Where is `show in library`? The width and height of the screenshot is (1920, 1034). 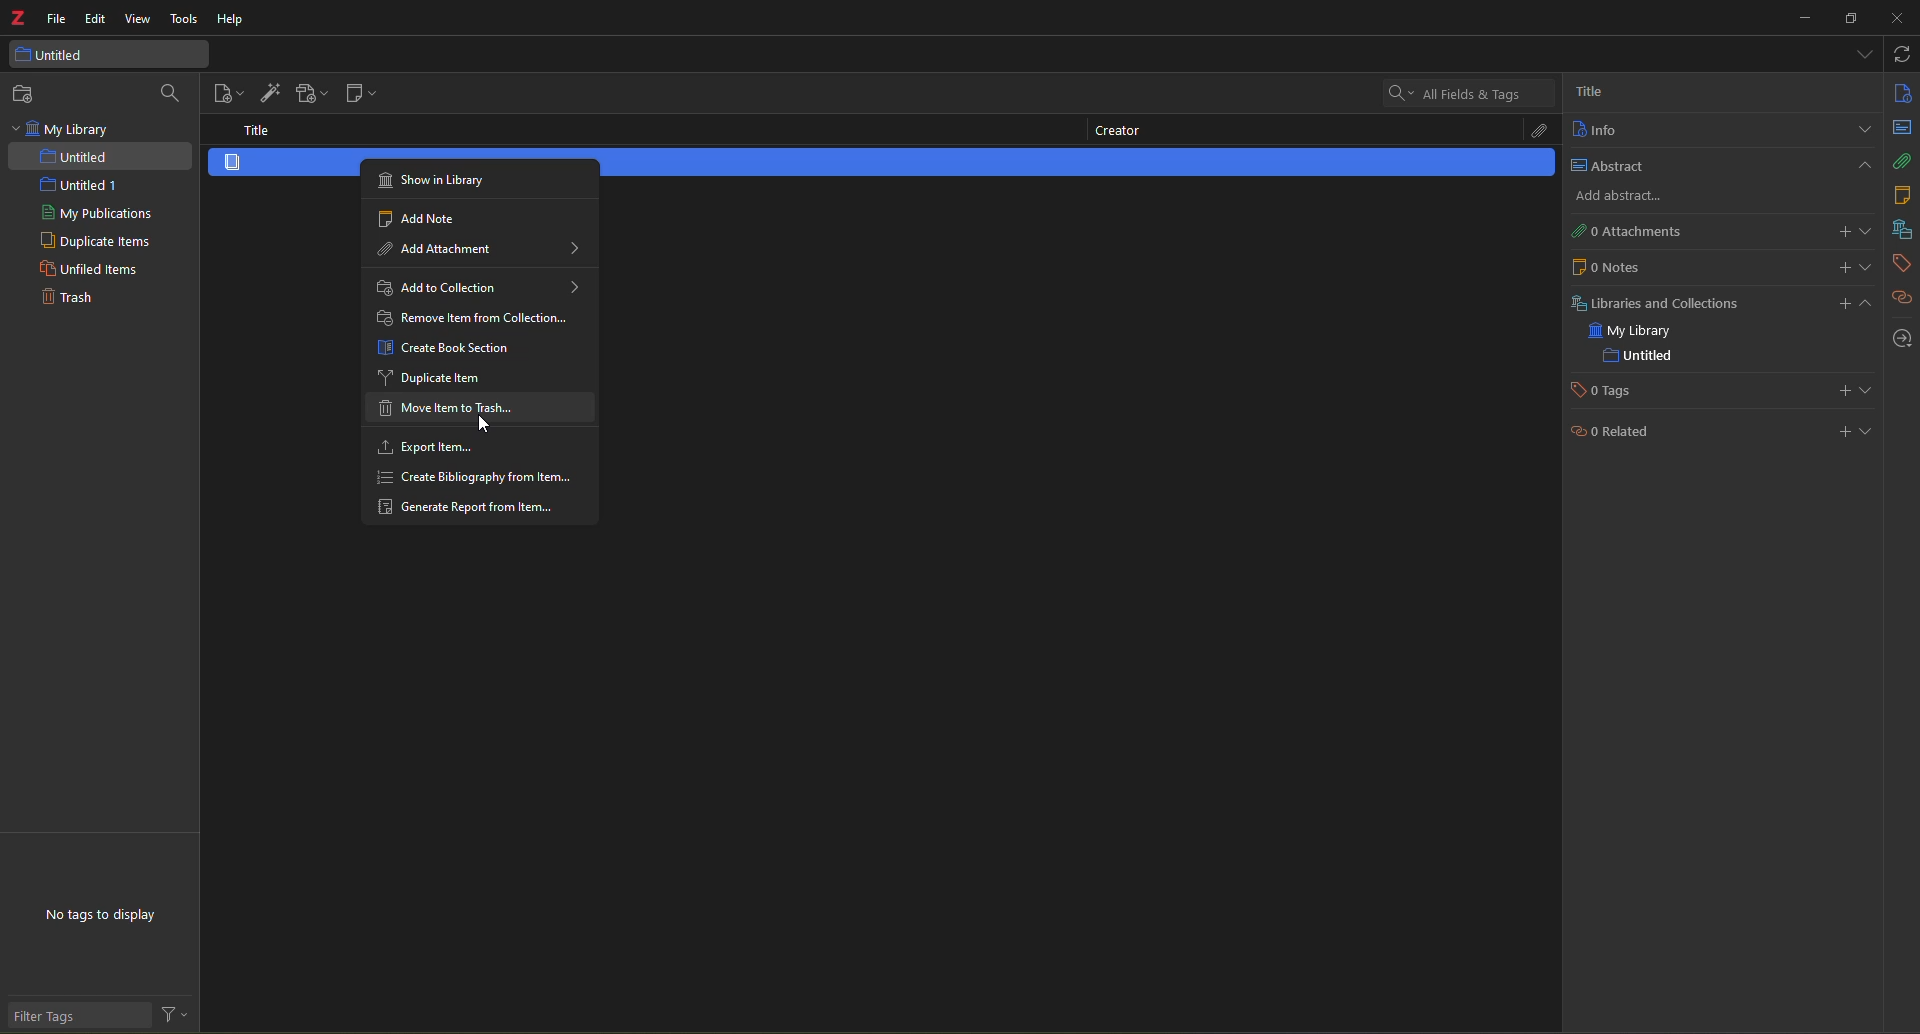 show in library is located at coordinates (437, 178).